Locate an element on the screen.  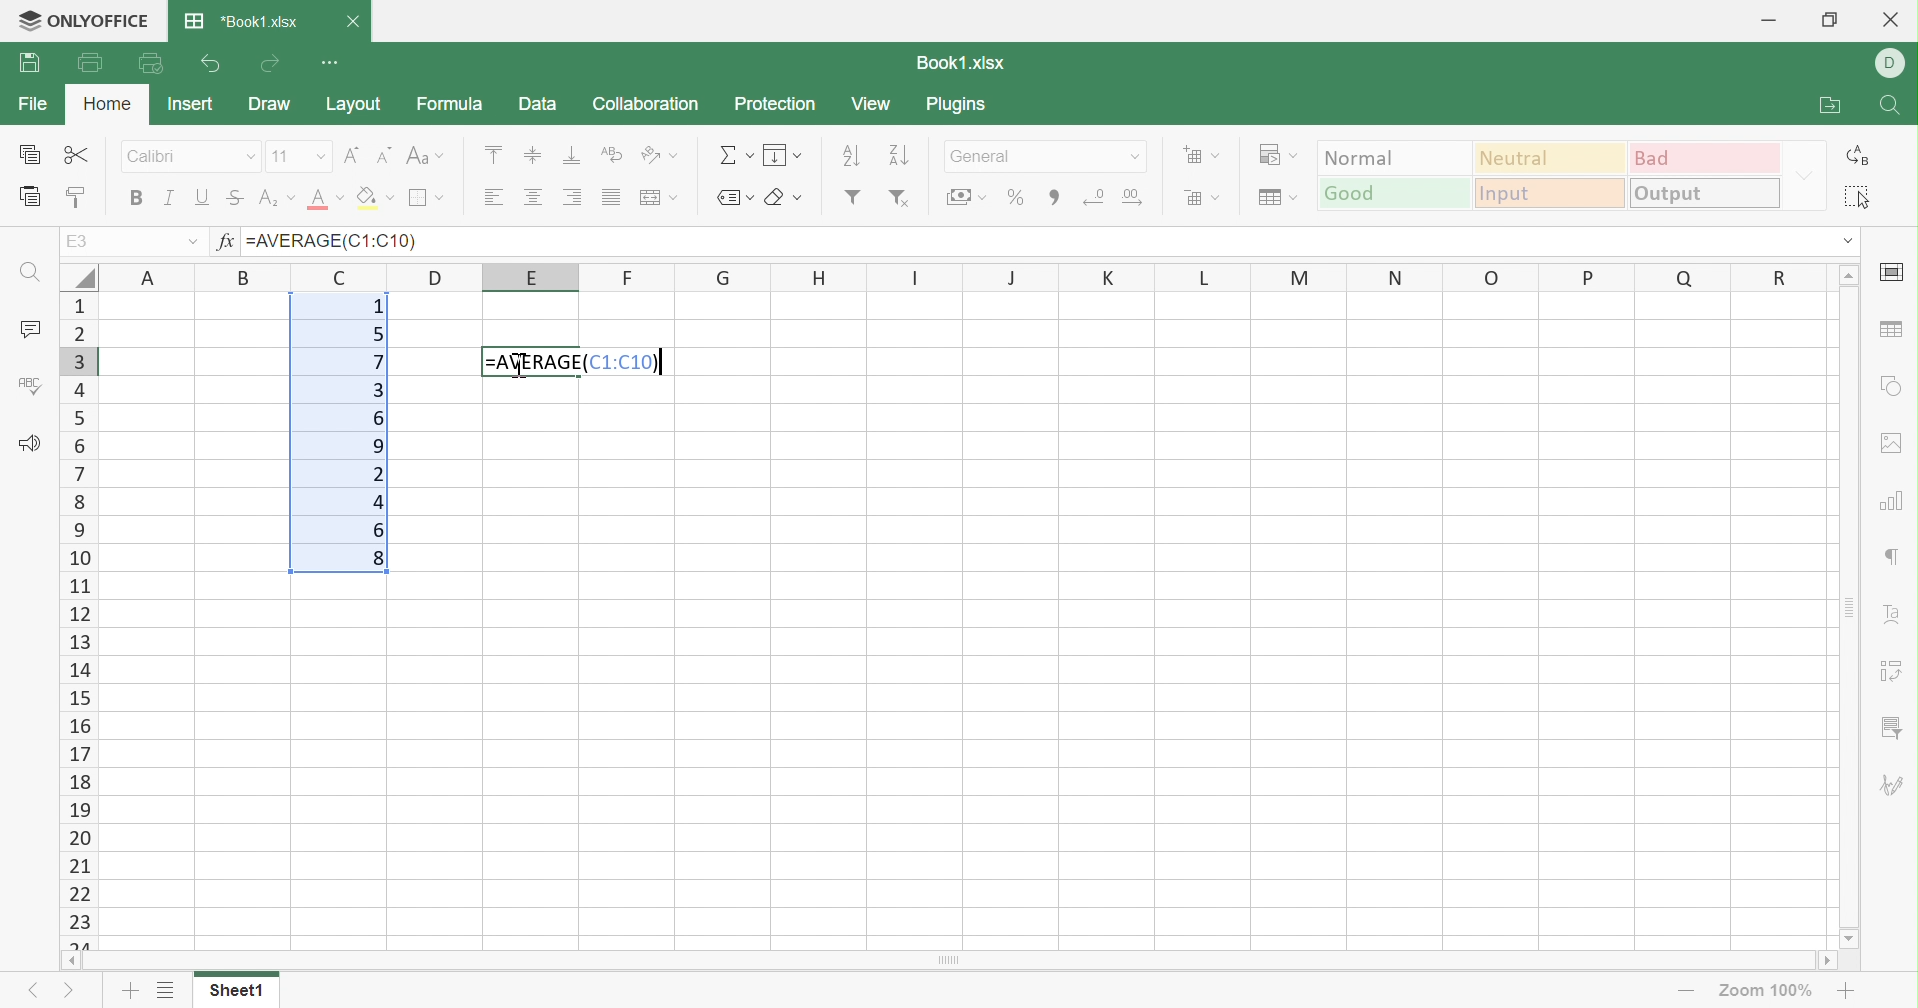
Orientation is located at coordinates (659, 155).